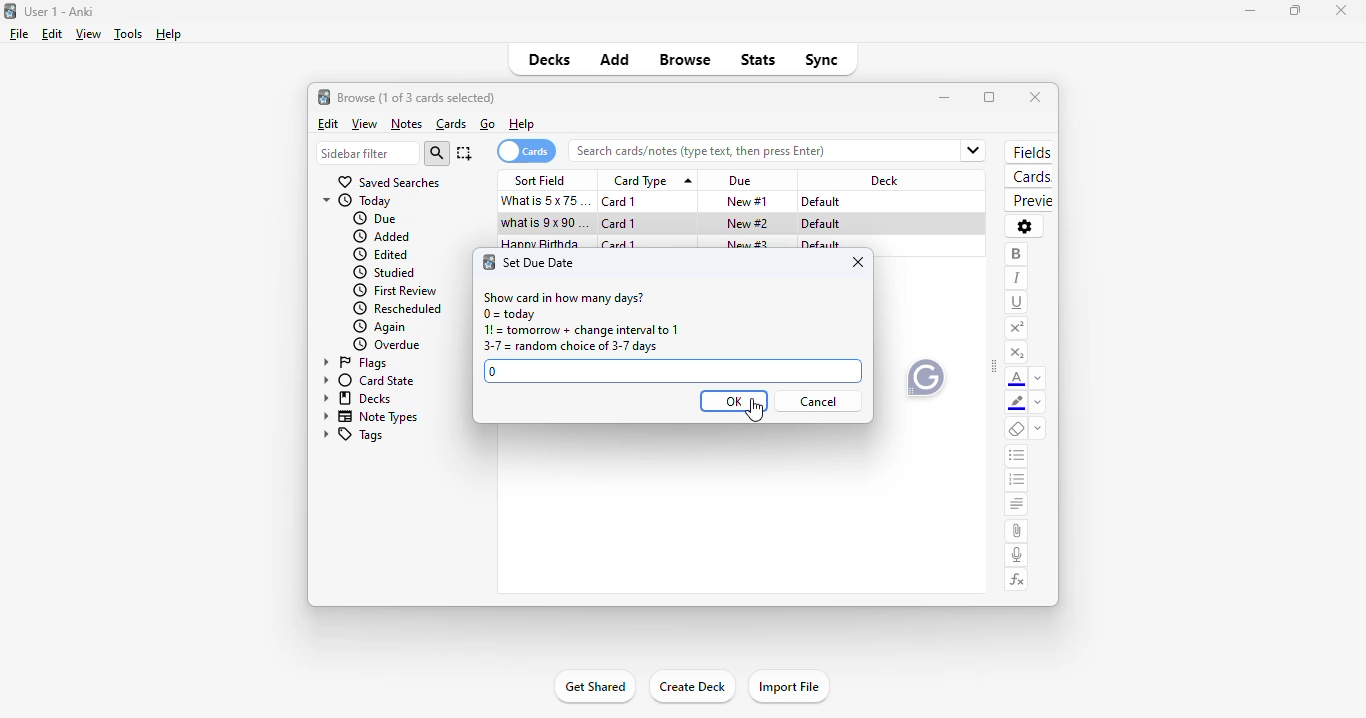 This screenshot has height=718, width=1366. I want to click on overdue, so click(388, 345).